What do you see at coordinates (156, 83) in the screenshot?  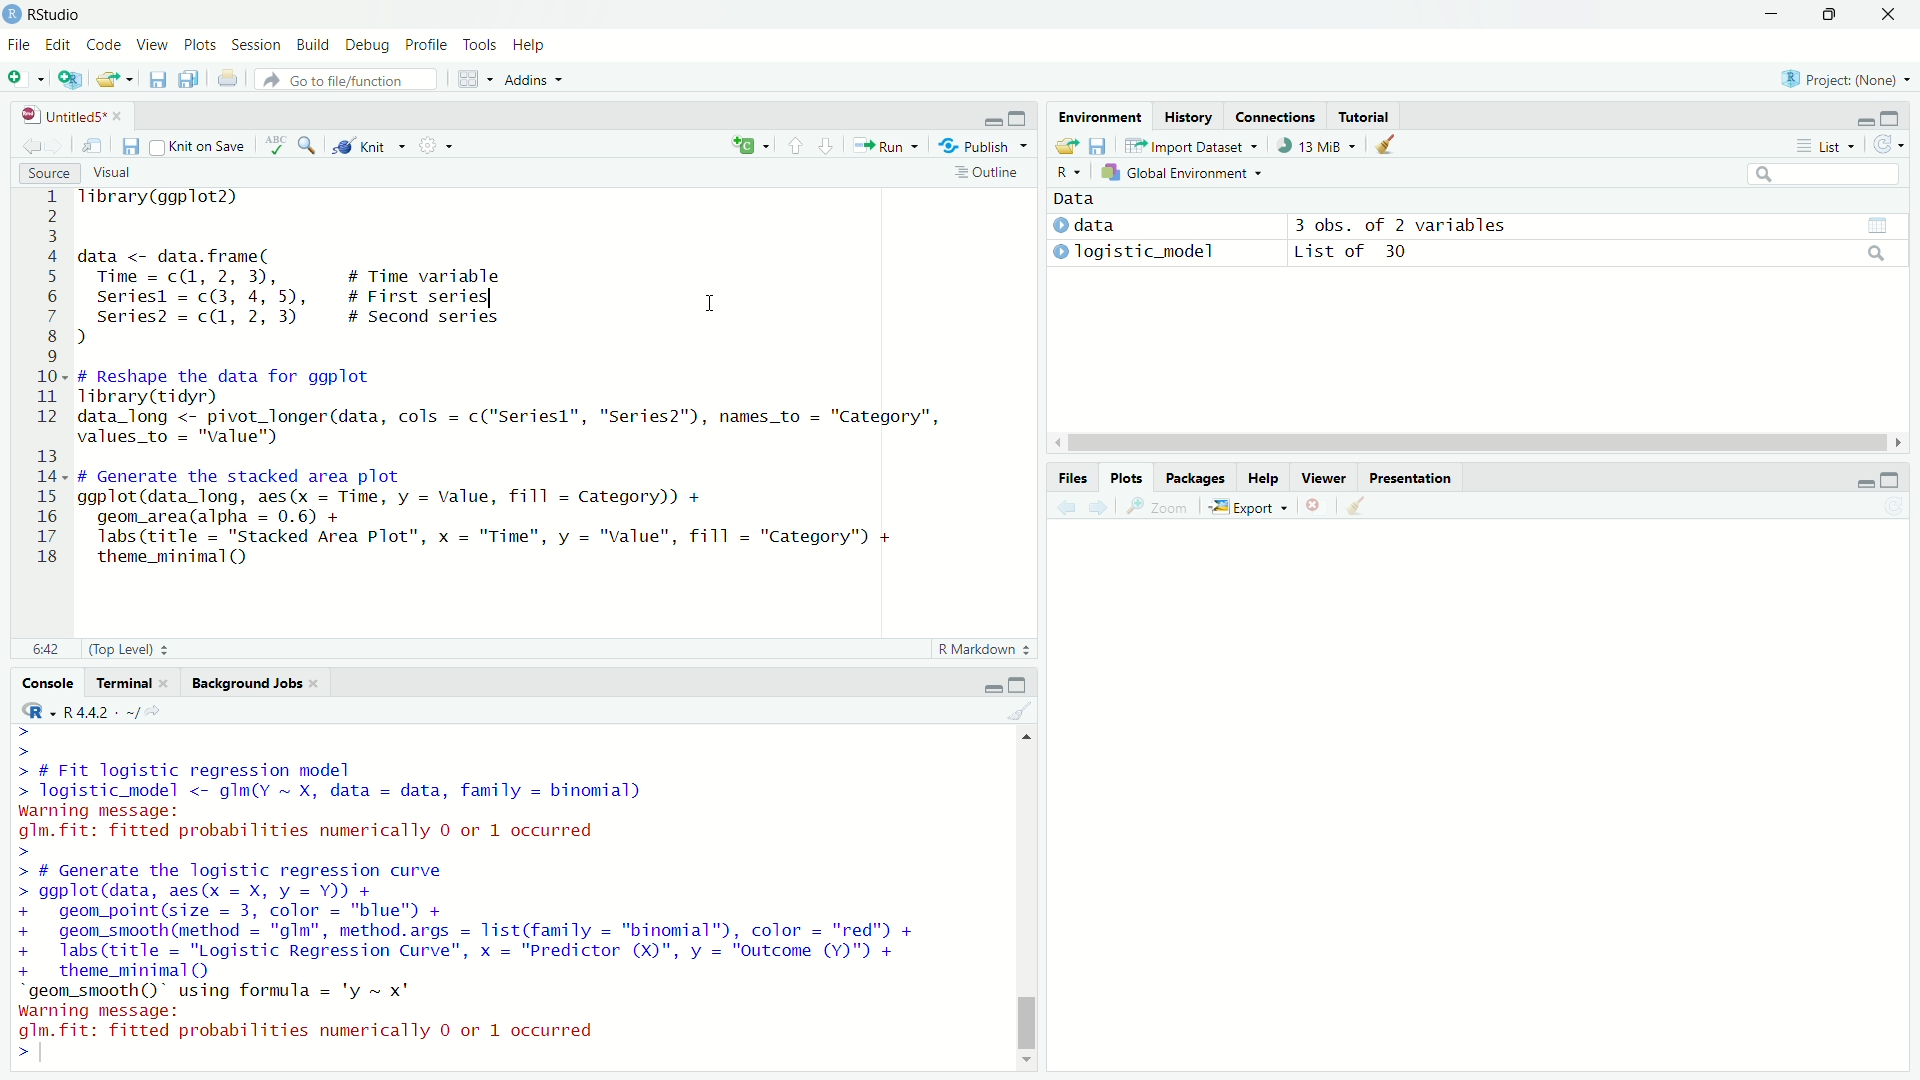 I see `save` at bounding box center [156, 83].